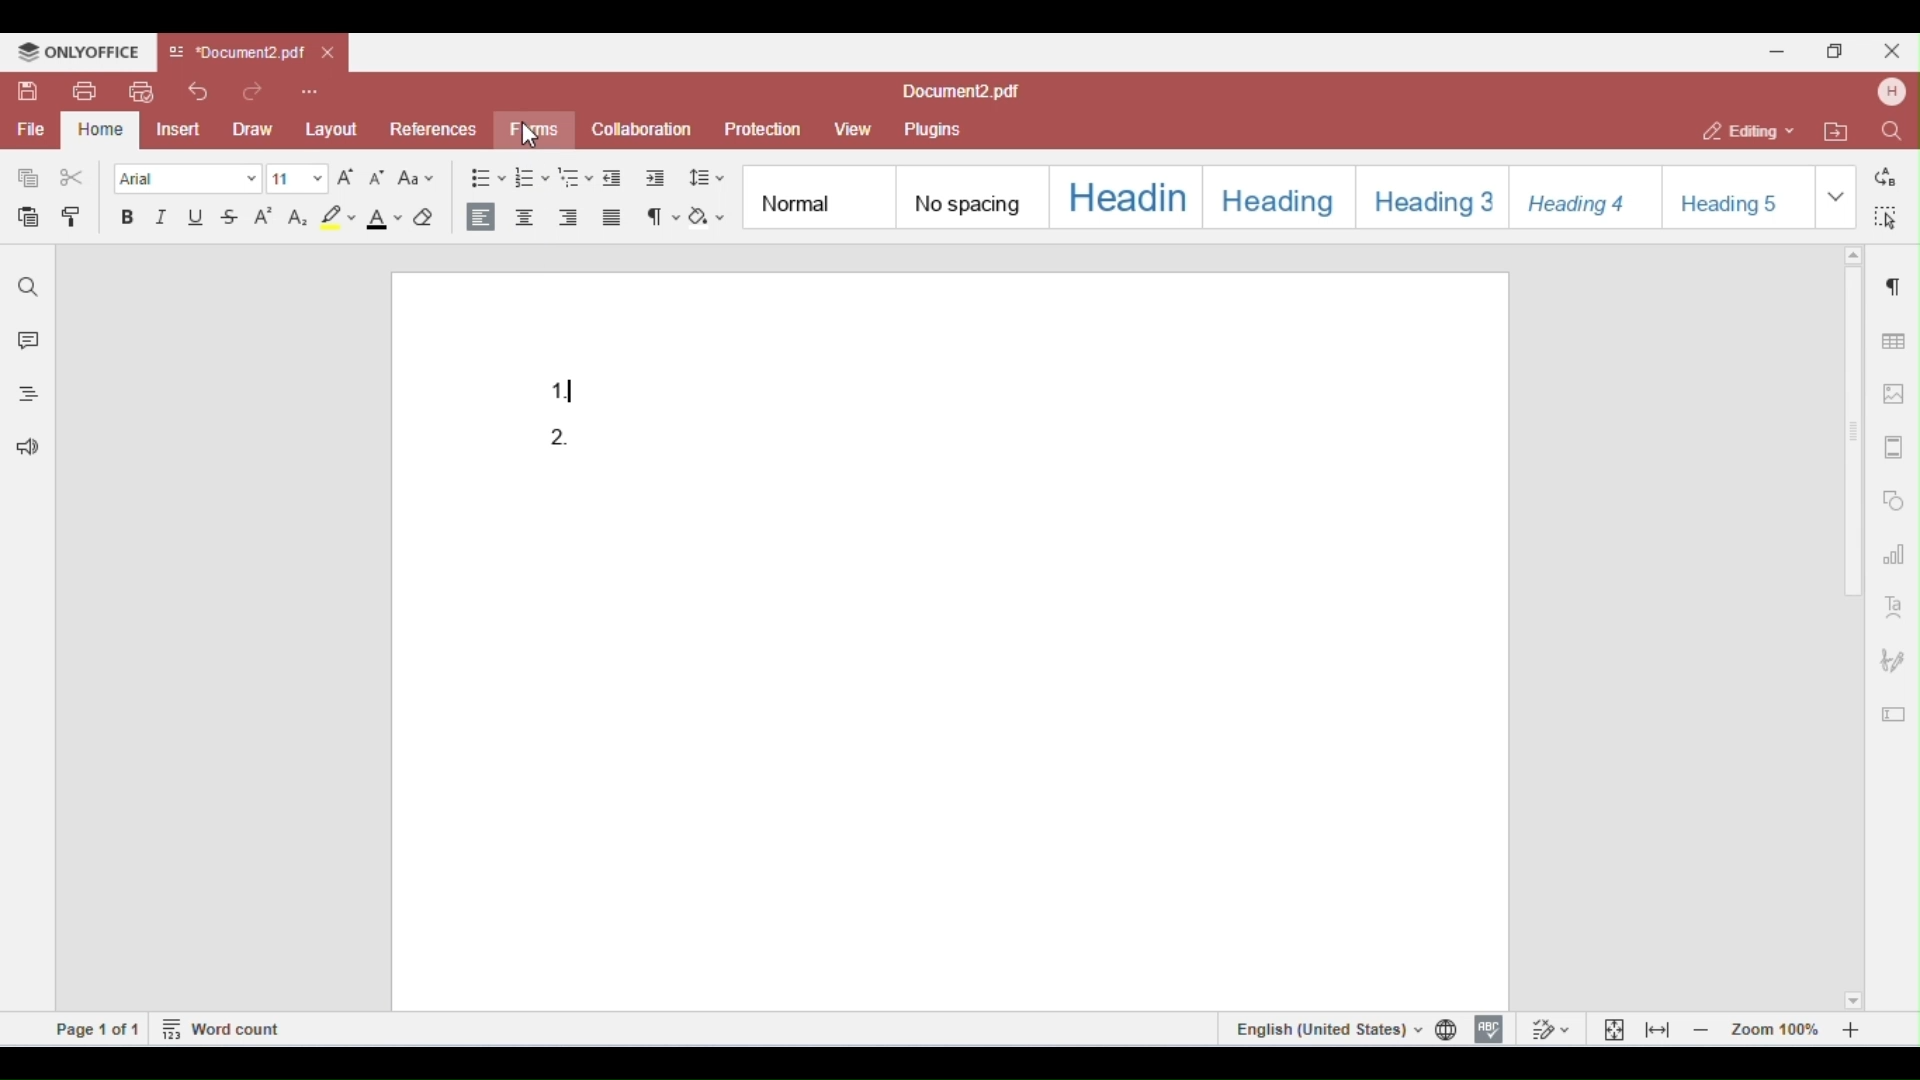 The image size is (1920, 1080). Describe the element at coordinates (814, 194) in the screenshot. I see `normal` at that location.